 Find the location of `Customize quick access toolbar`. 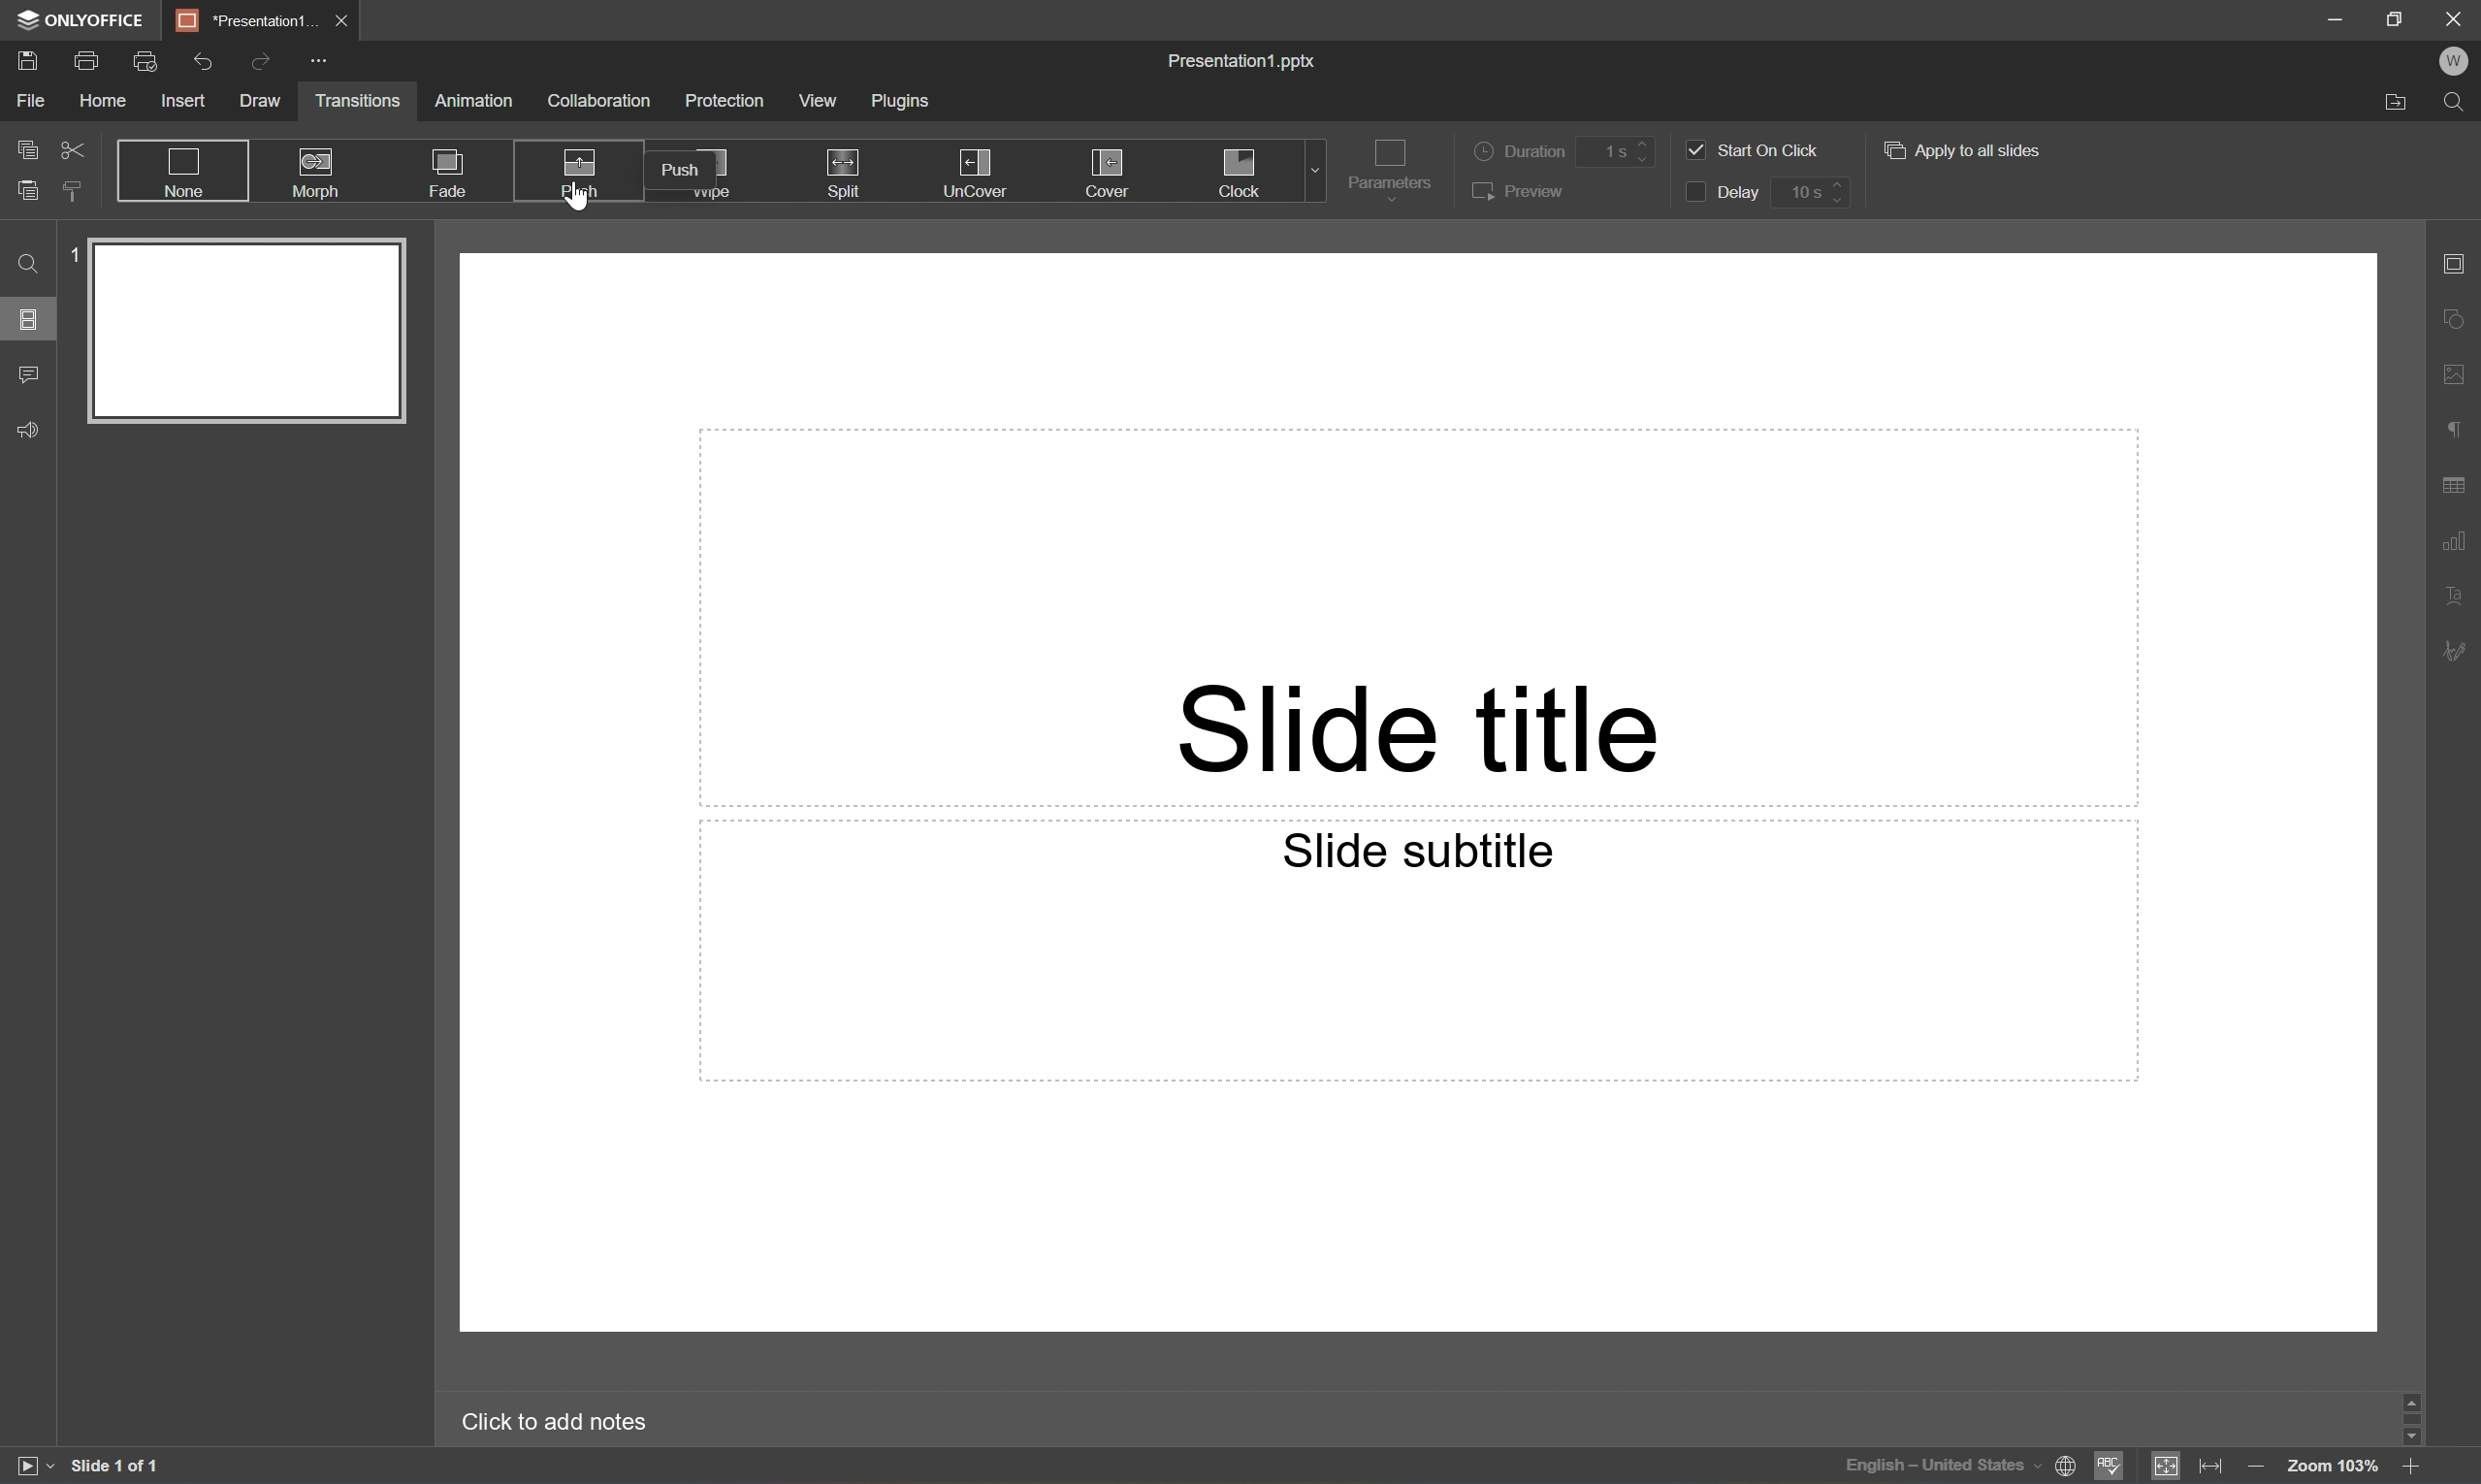

Customize quick access toolbar is located at coordinates (324, 63).